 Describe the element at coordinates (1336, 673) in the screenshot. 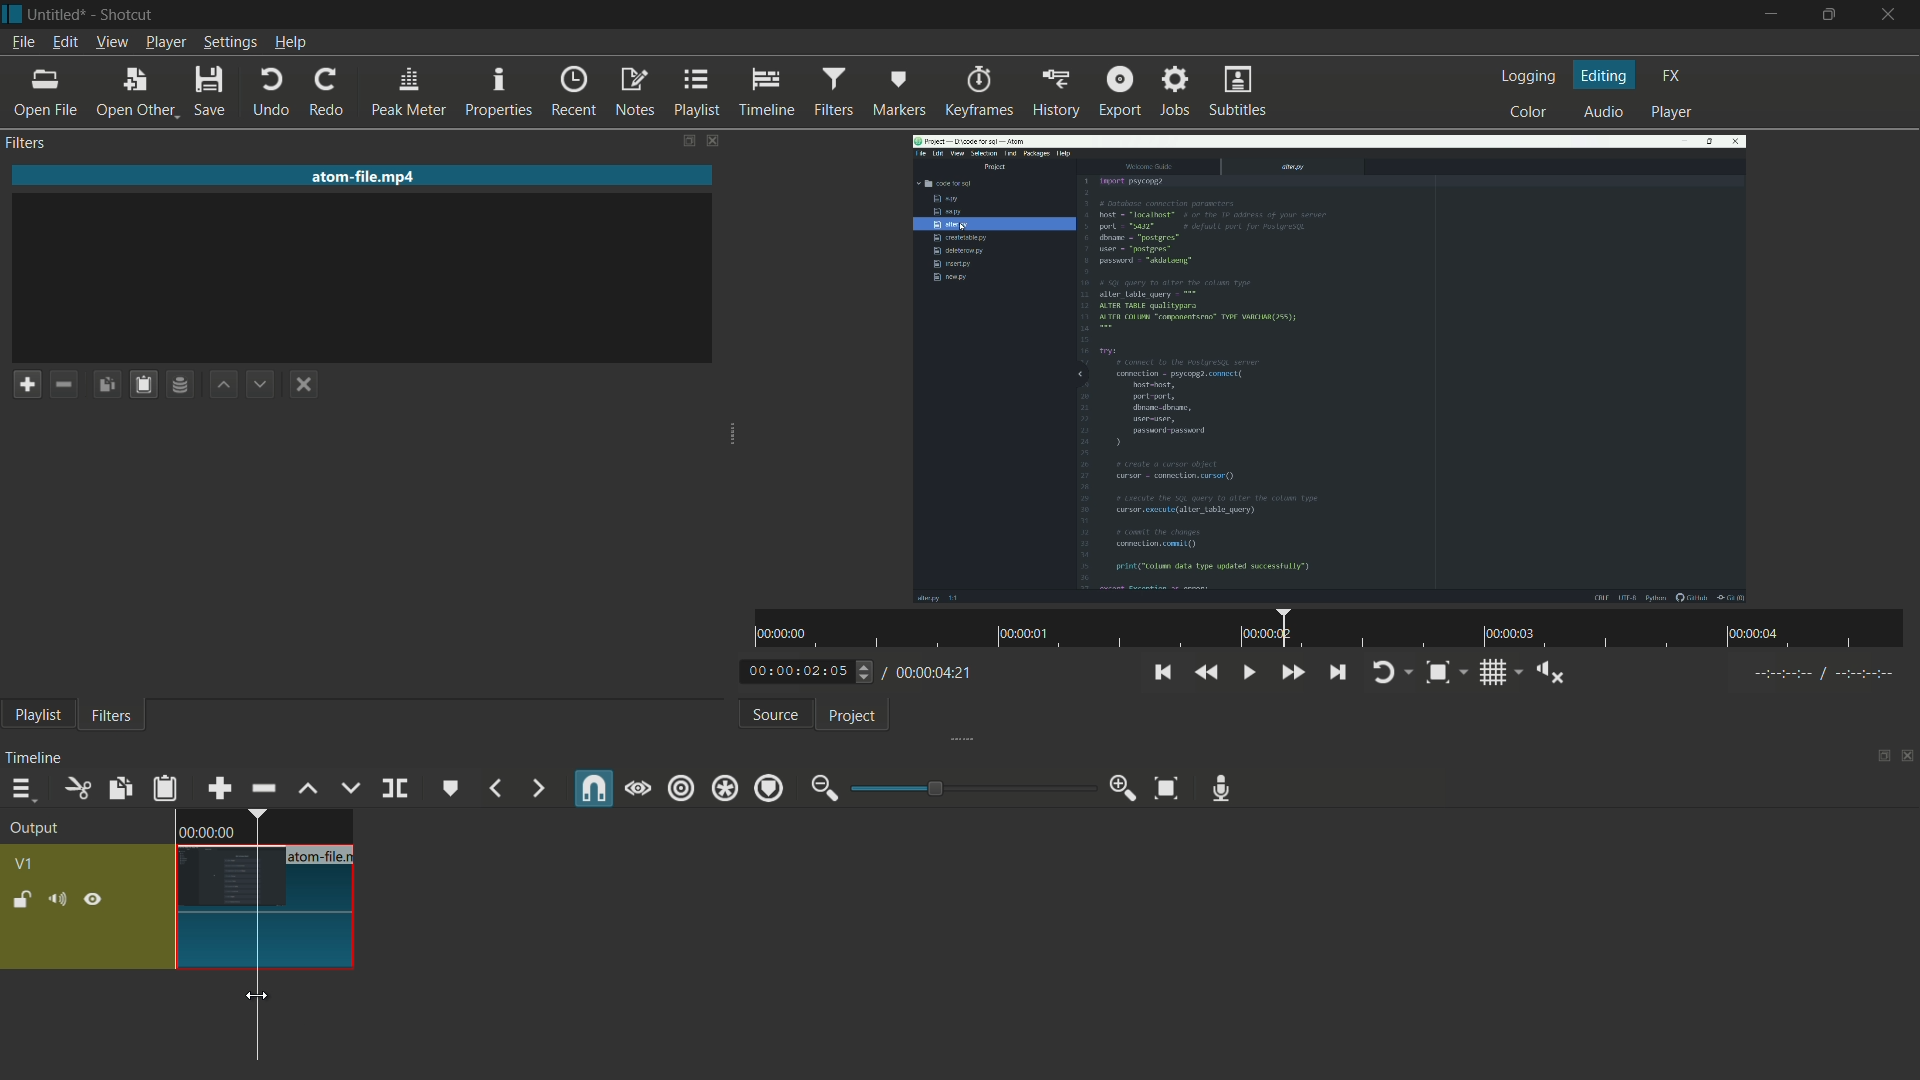

I see `skip to the next point` at that location.